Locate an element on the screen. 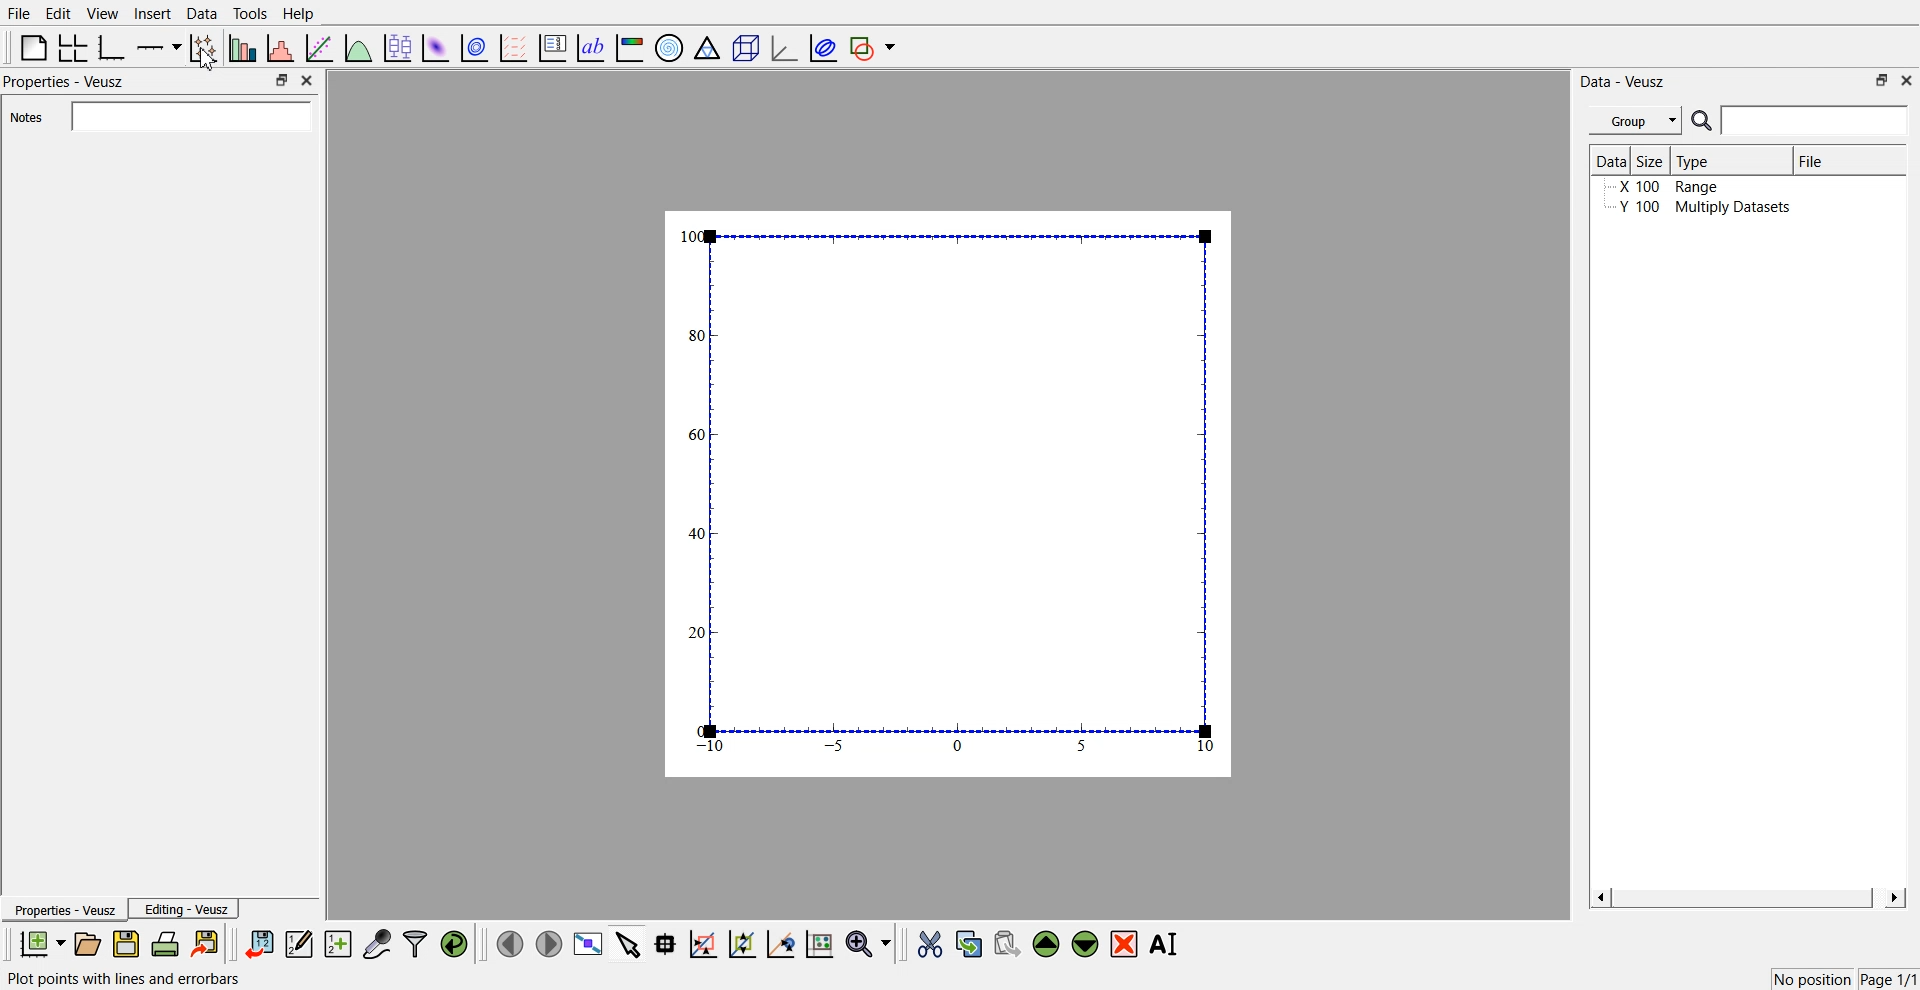 The image size is (1920, 990). filters is located at coordinates (413, 944).